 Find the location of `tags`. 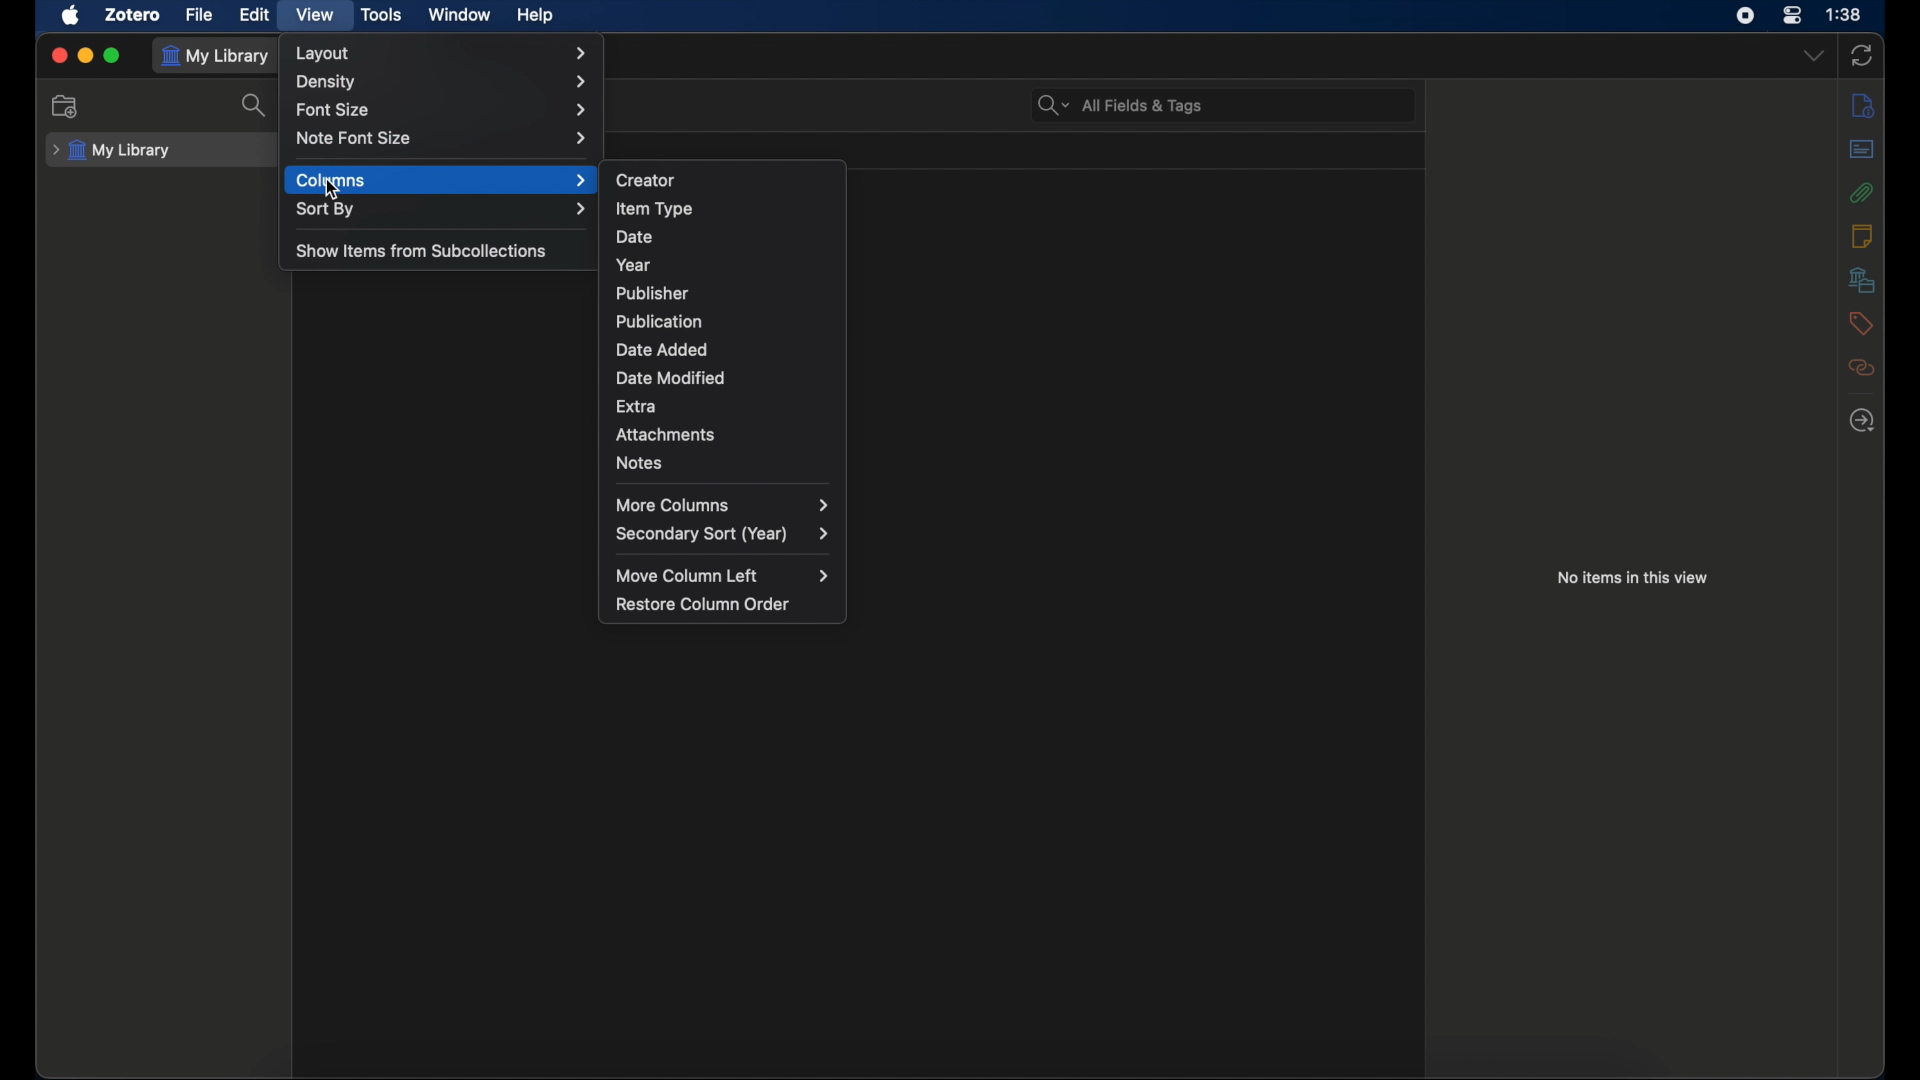

tags is located at coordinates (1862, 323).